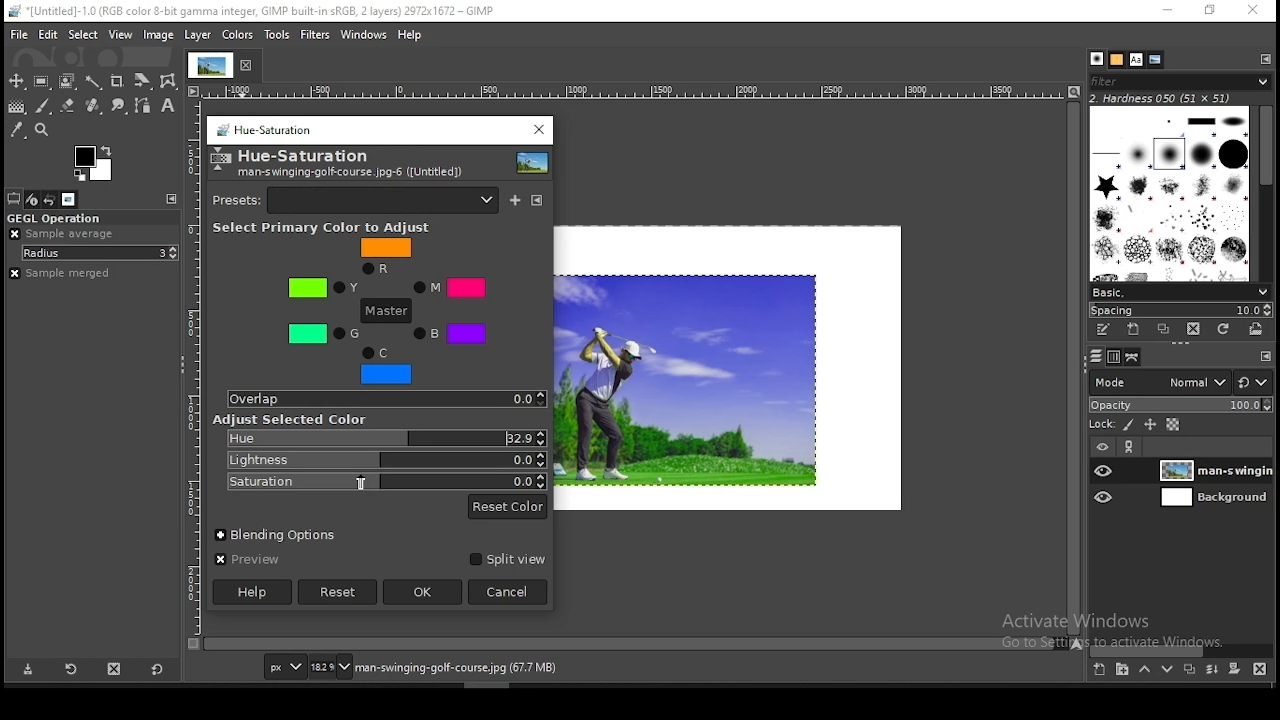 This screenshot has width=1280, height=720. Describe the element at coordinates (506, 561) in the screenshot. I see `split view` at that location.